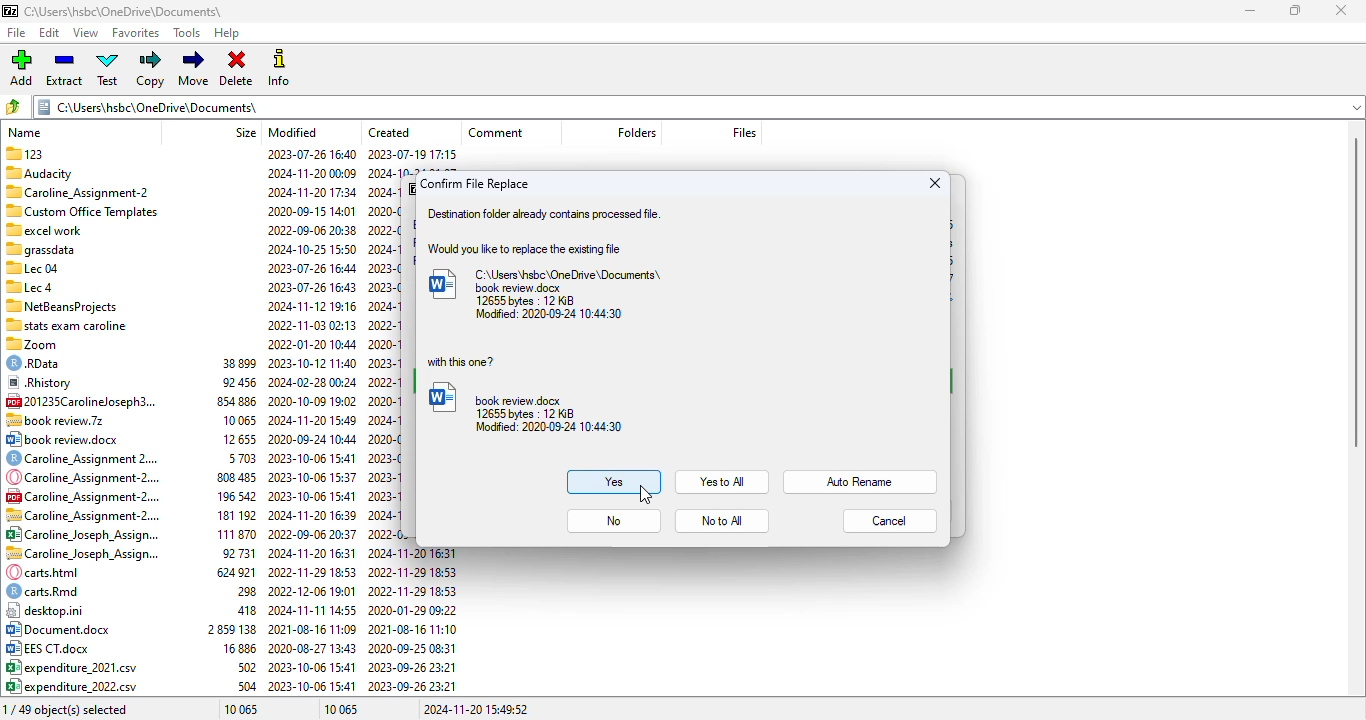 This screenshot has height=720, width=1366. I want to click on modified date & time, so click(312, 421).